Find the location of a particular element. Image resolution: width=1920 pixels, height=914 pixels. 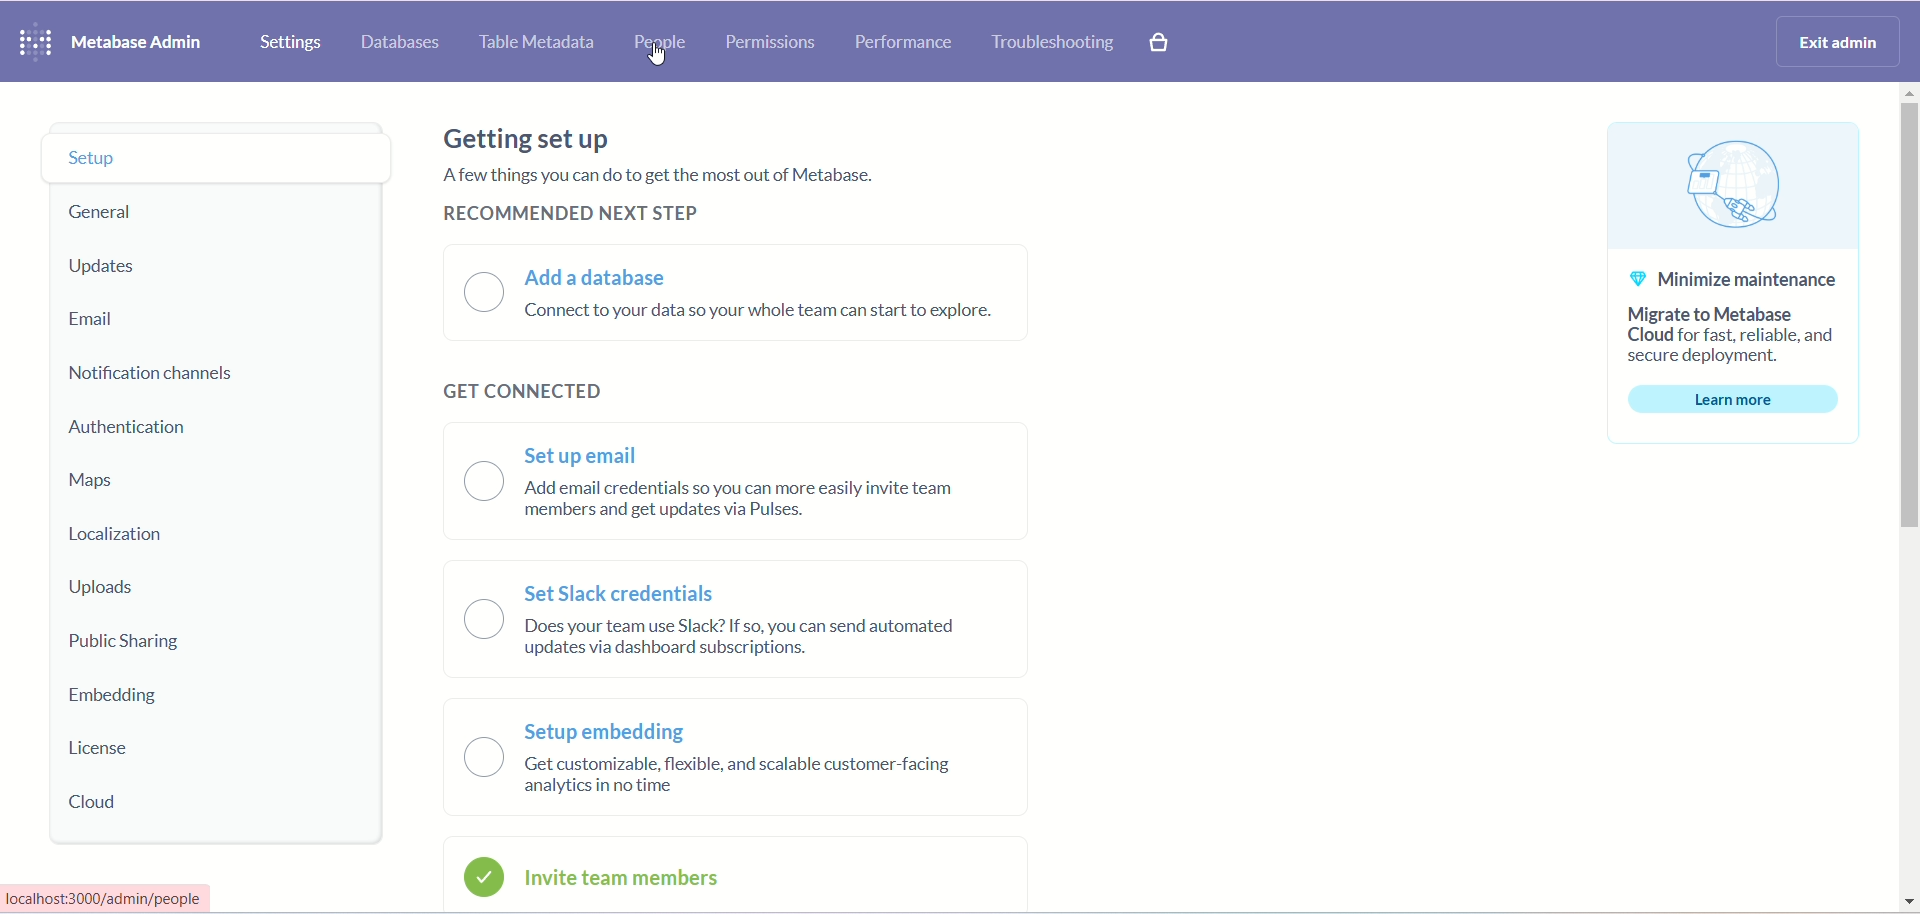

toggle button is located at coordinates (460, 682).